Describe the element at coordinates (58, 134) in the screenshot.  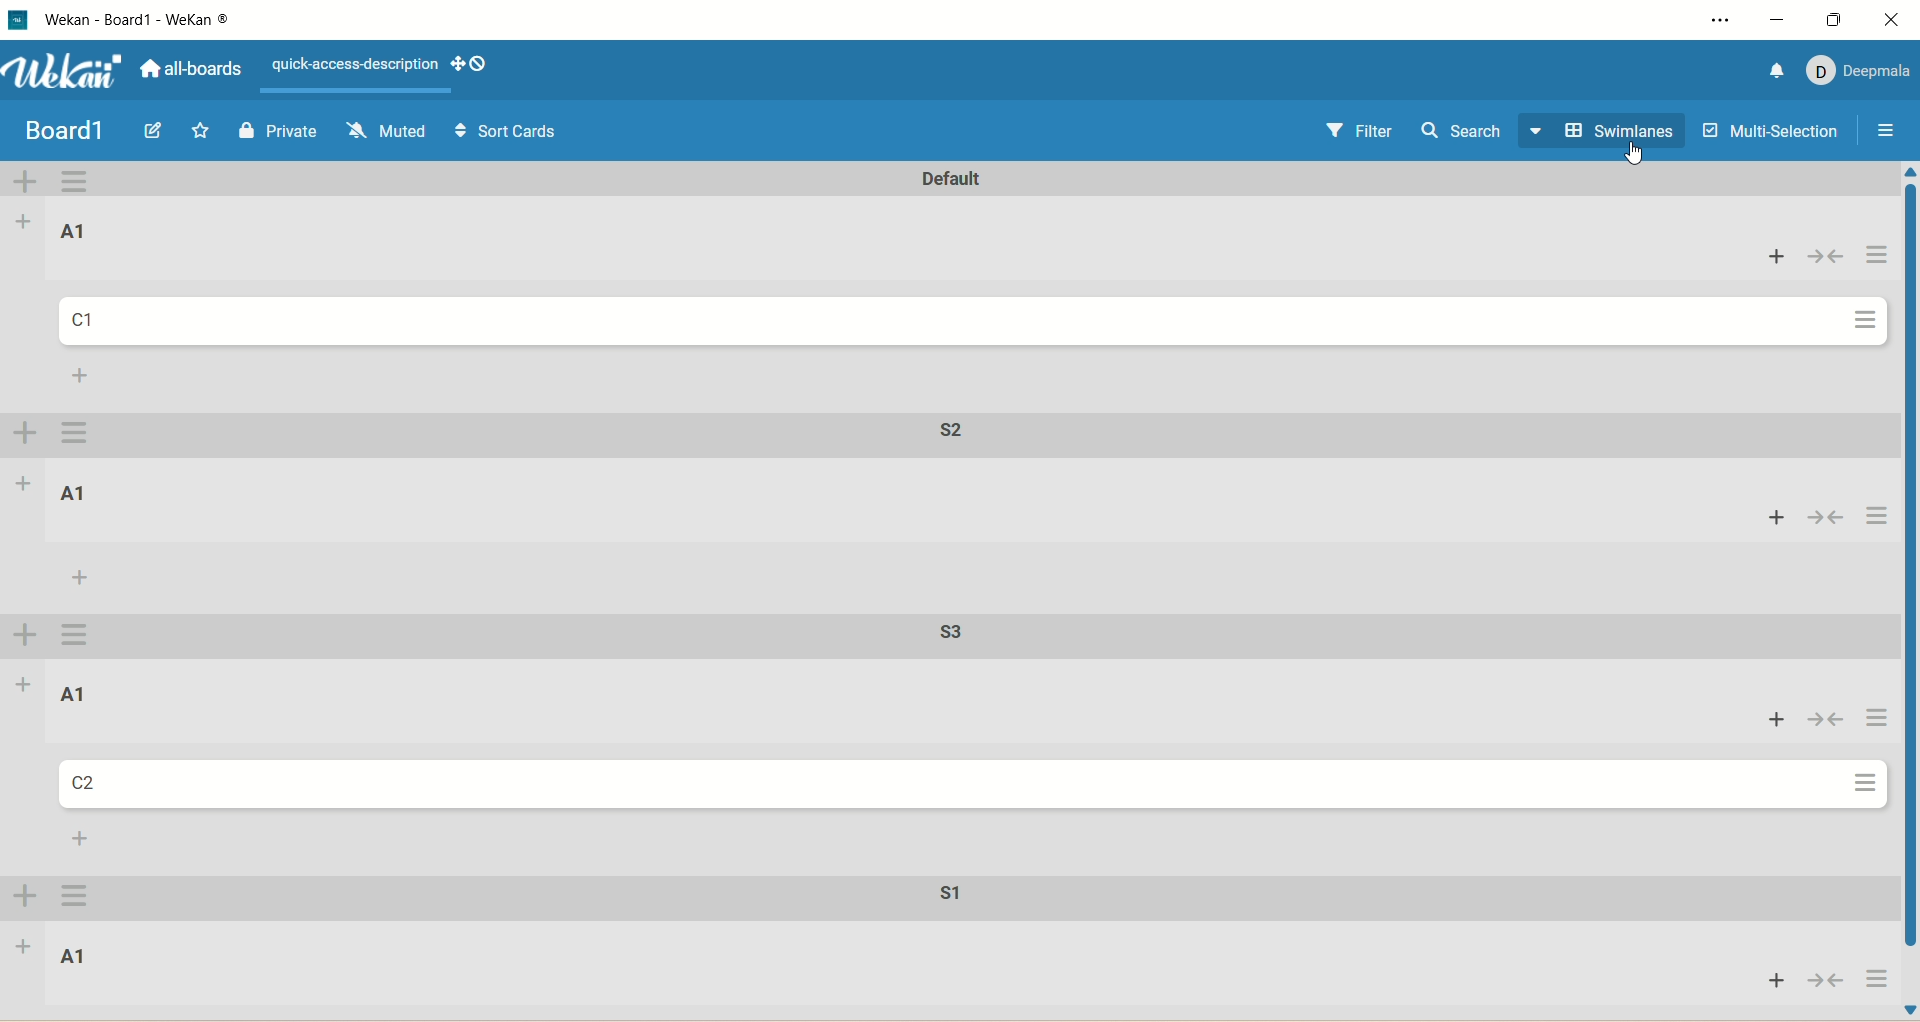
I see `title` at that location.